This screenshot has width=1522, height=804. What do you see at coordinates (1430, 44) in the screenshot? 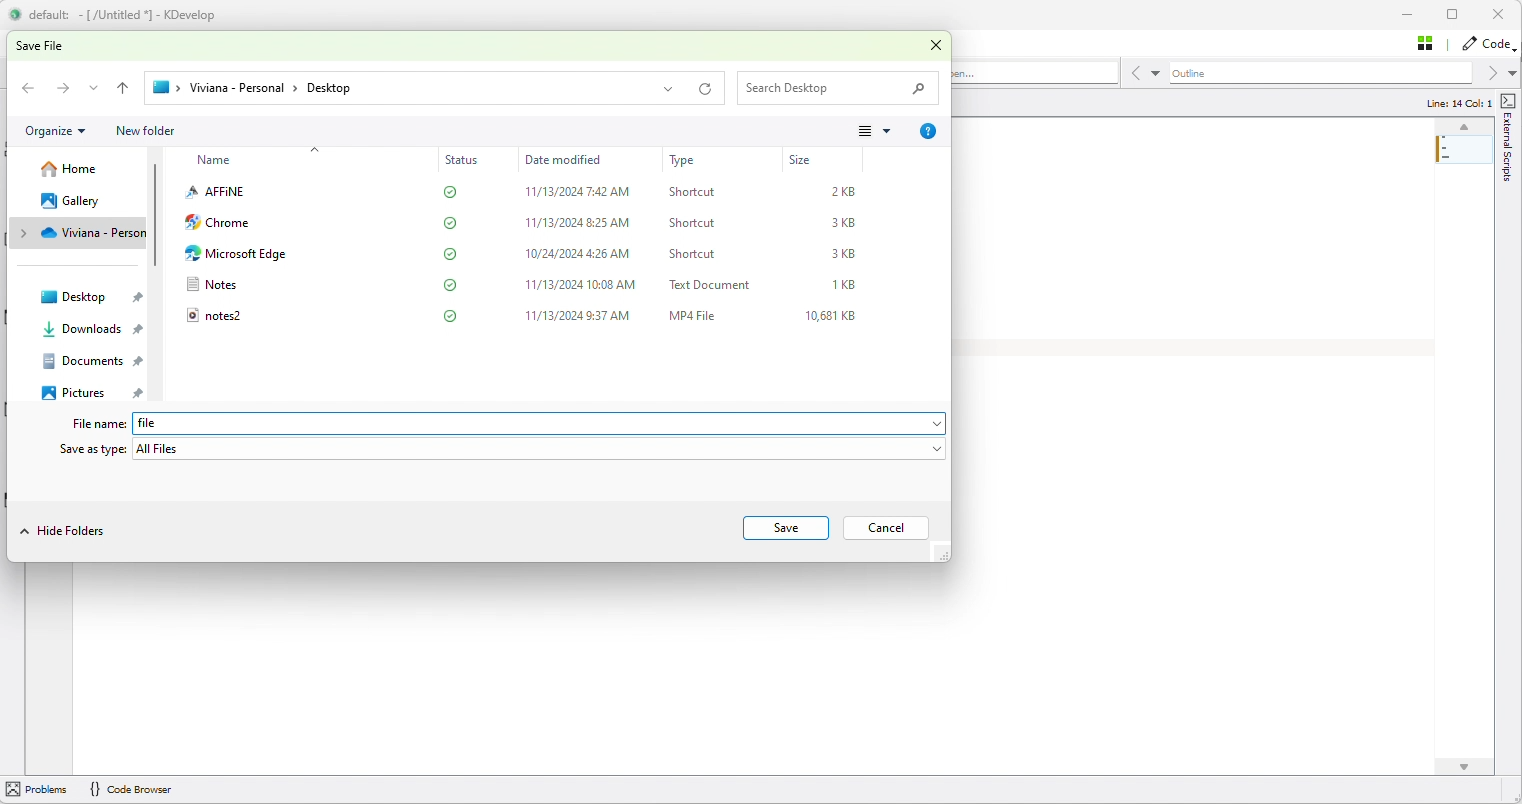
I see `Stash` at bounding box center [1430, 44].